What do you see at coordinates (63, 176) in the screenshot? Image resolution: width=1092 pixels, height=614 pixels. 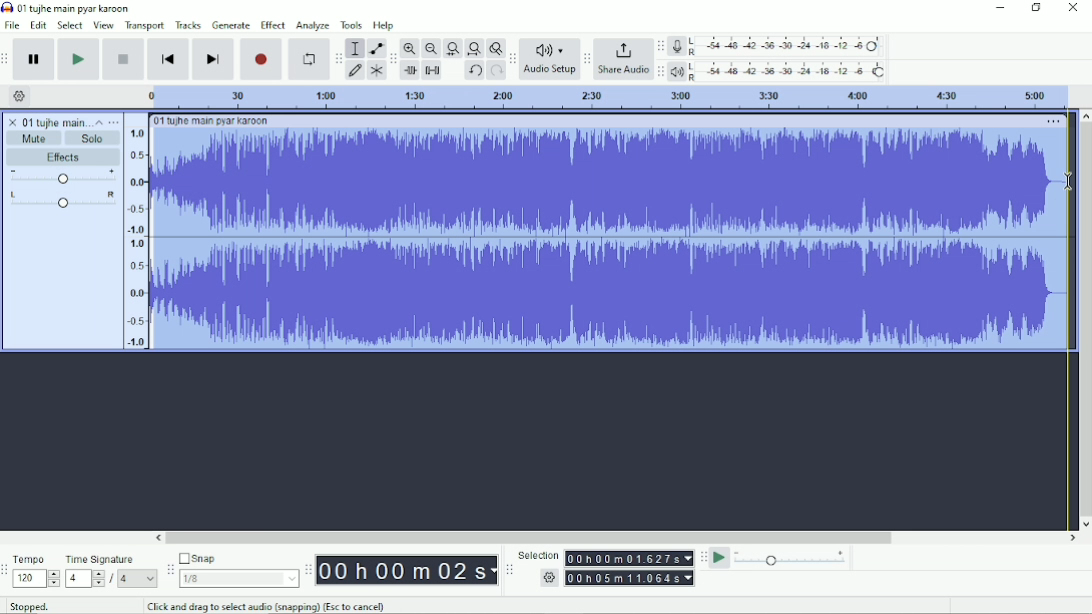 I see `Volume` at bounding box center [63, 176].